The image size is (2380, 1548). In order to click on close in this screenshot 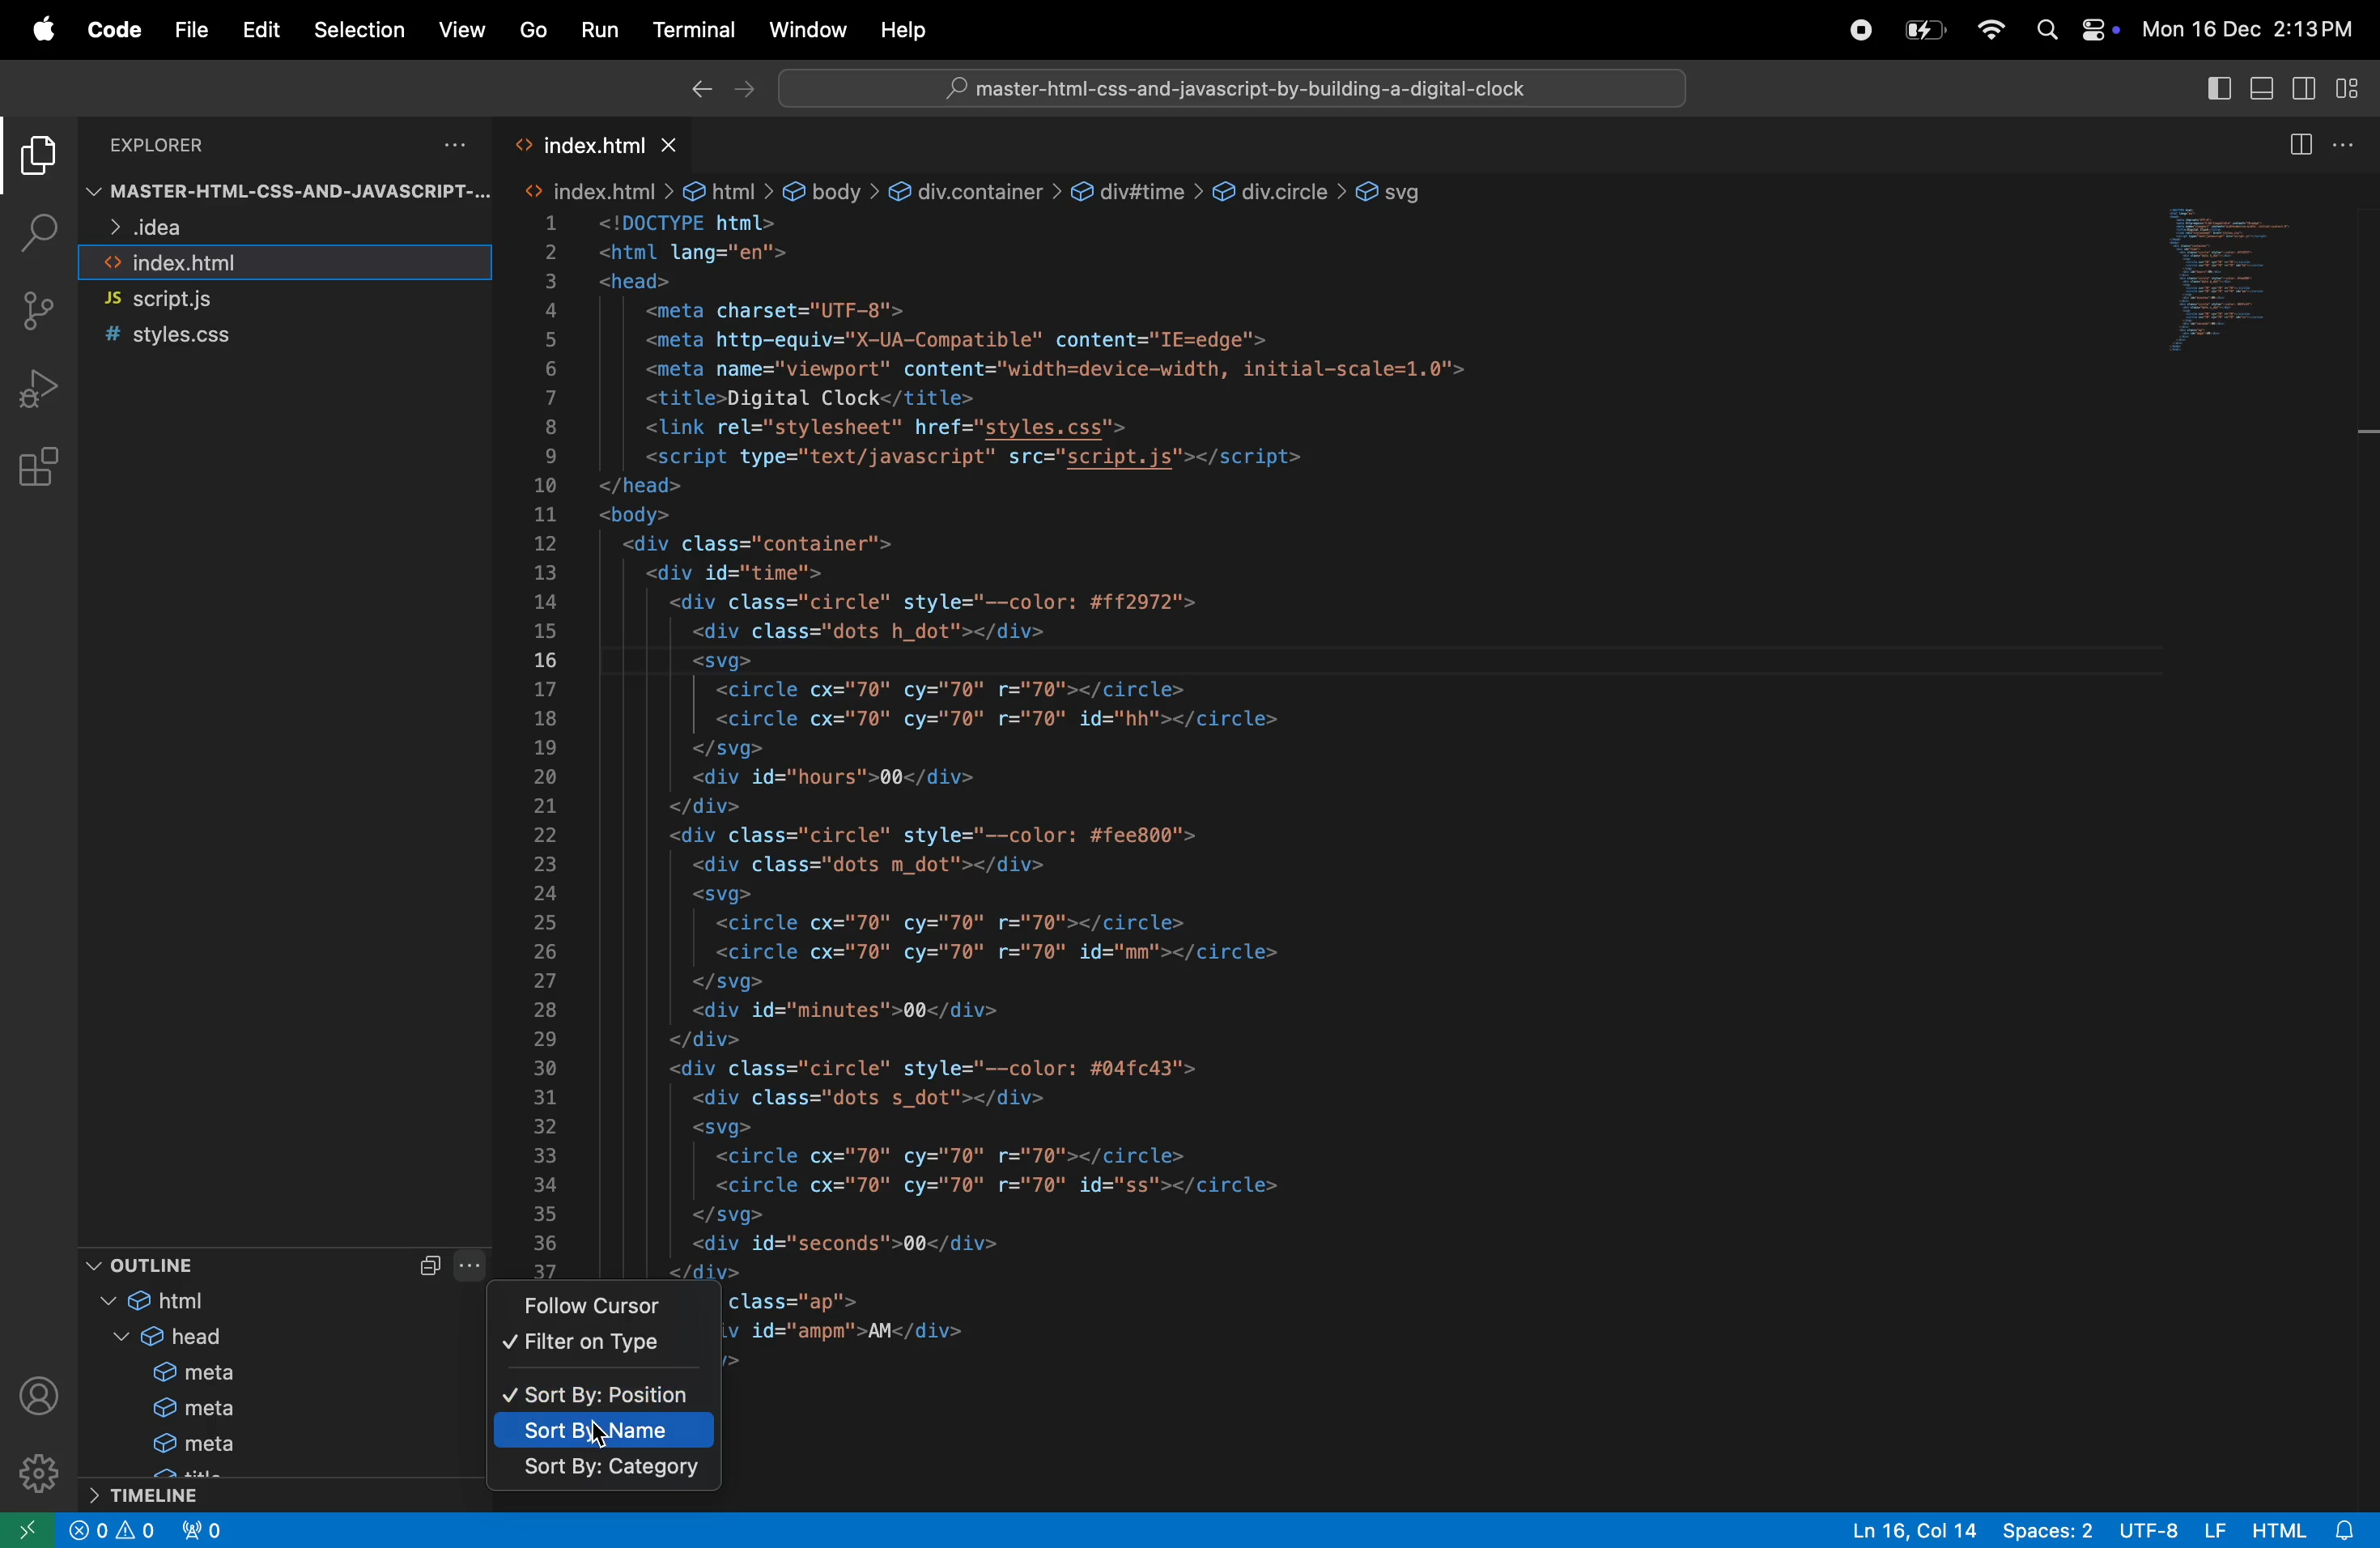, I will do `click(673, 146)`.